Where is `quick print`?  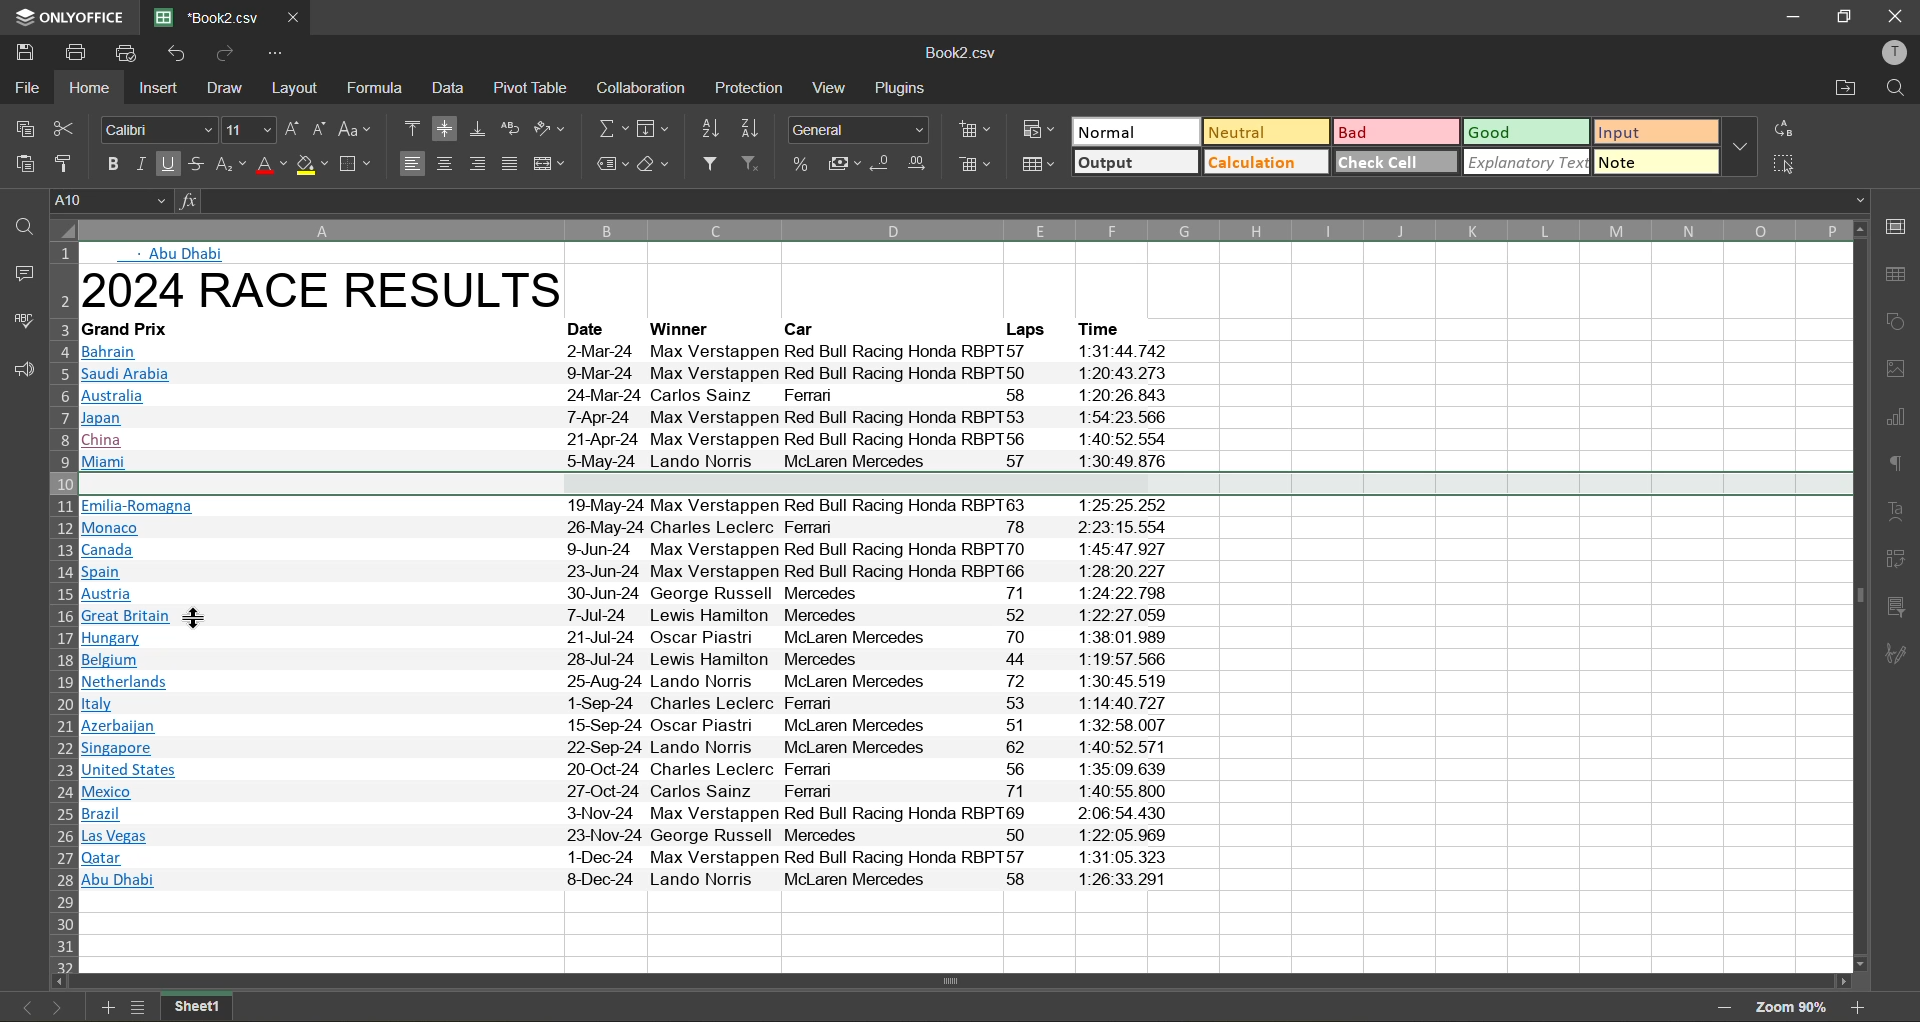 quick print is located at coordinates (127, 53).